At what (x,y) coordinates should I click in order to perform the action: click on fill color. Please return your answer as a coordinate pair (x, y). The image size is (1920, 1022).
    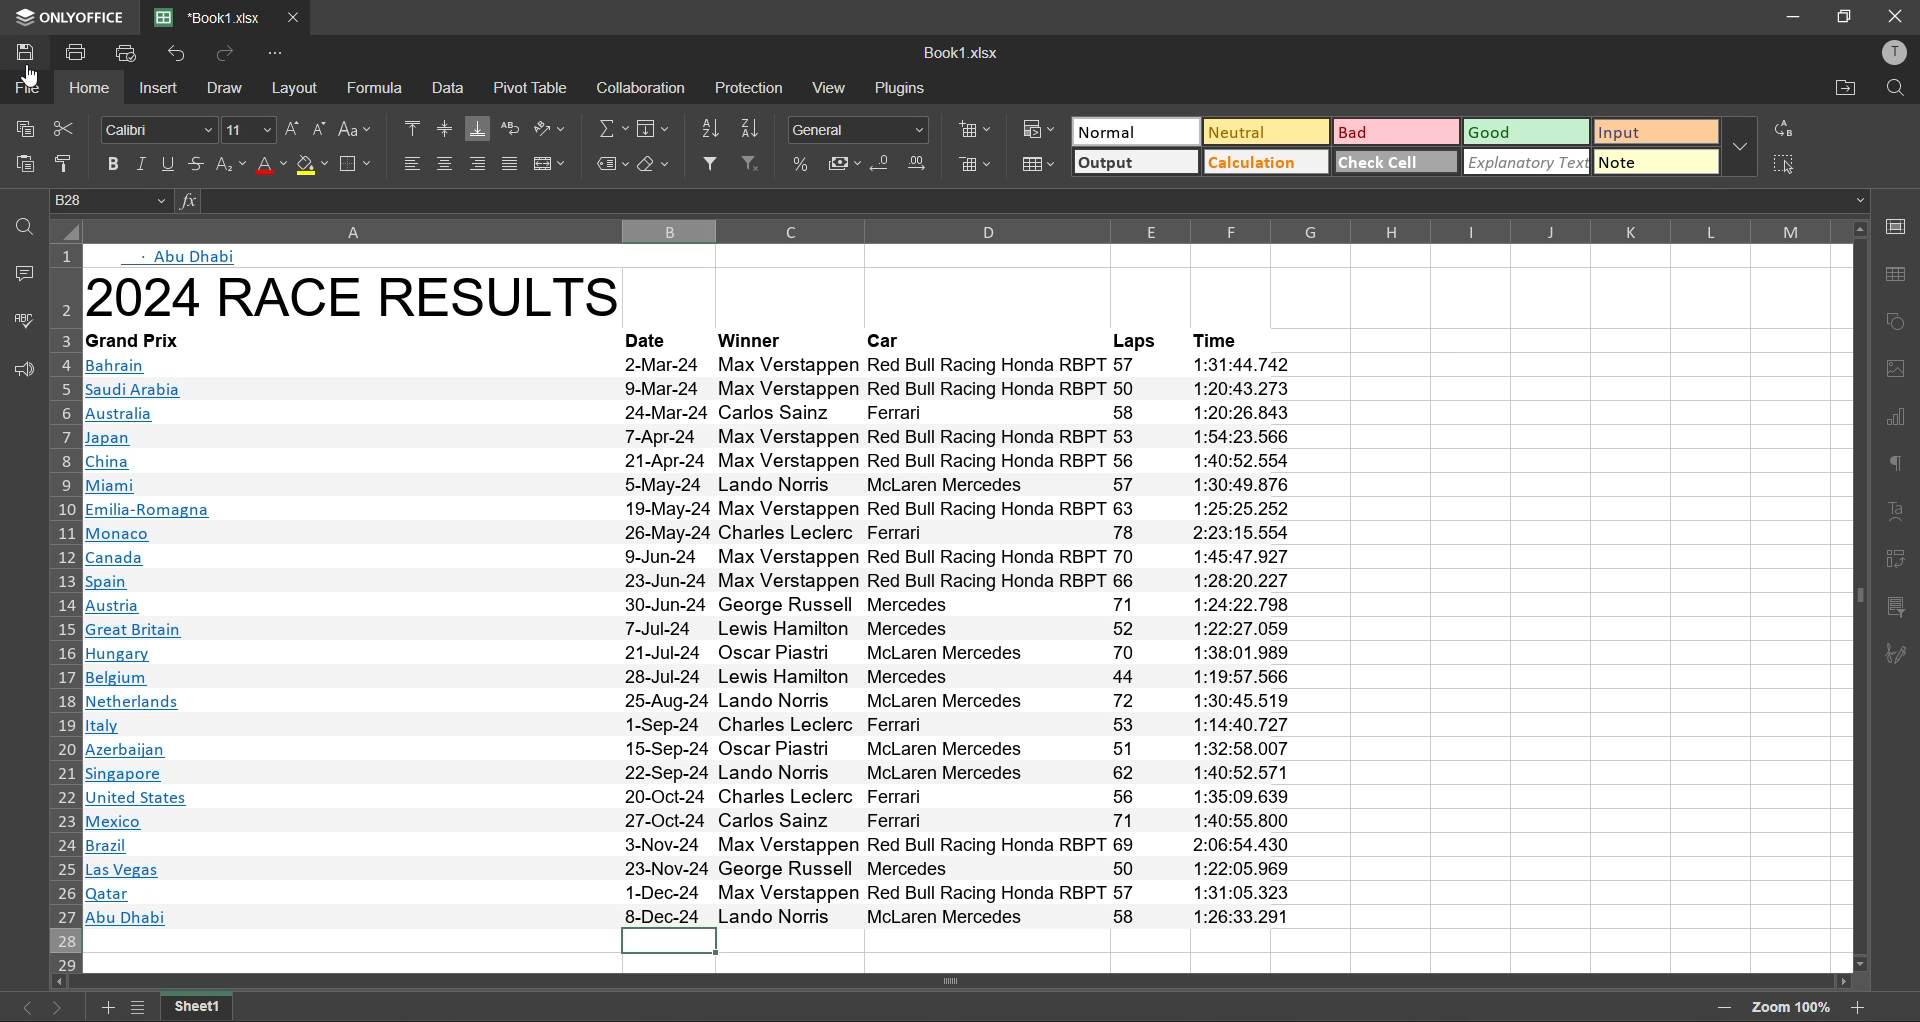
    Looking at the image, I should click on (312, 166).